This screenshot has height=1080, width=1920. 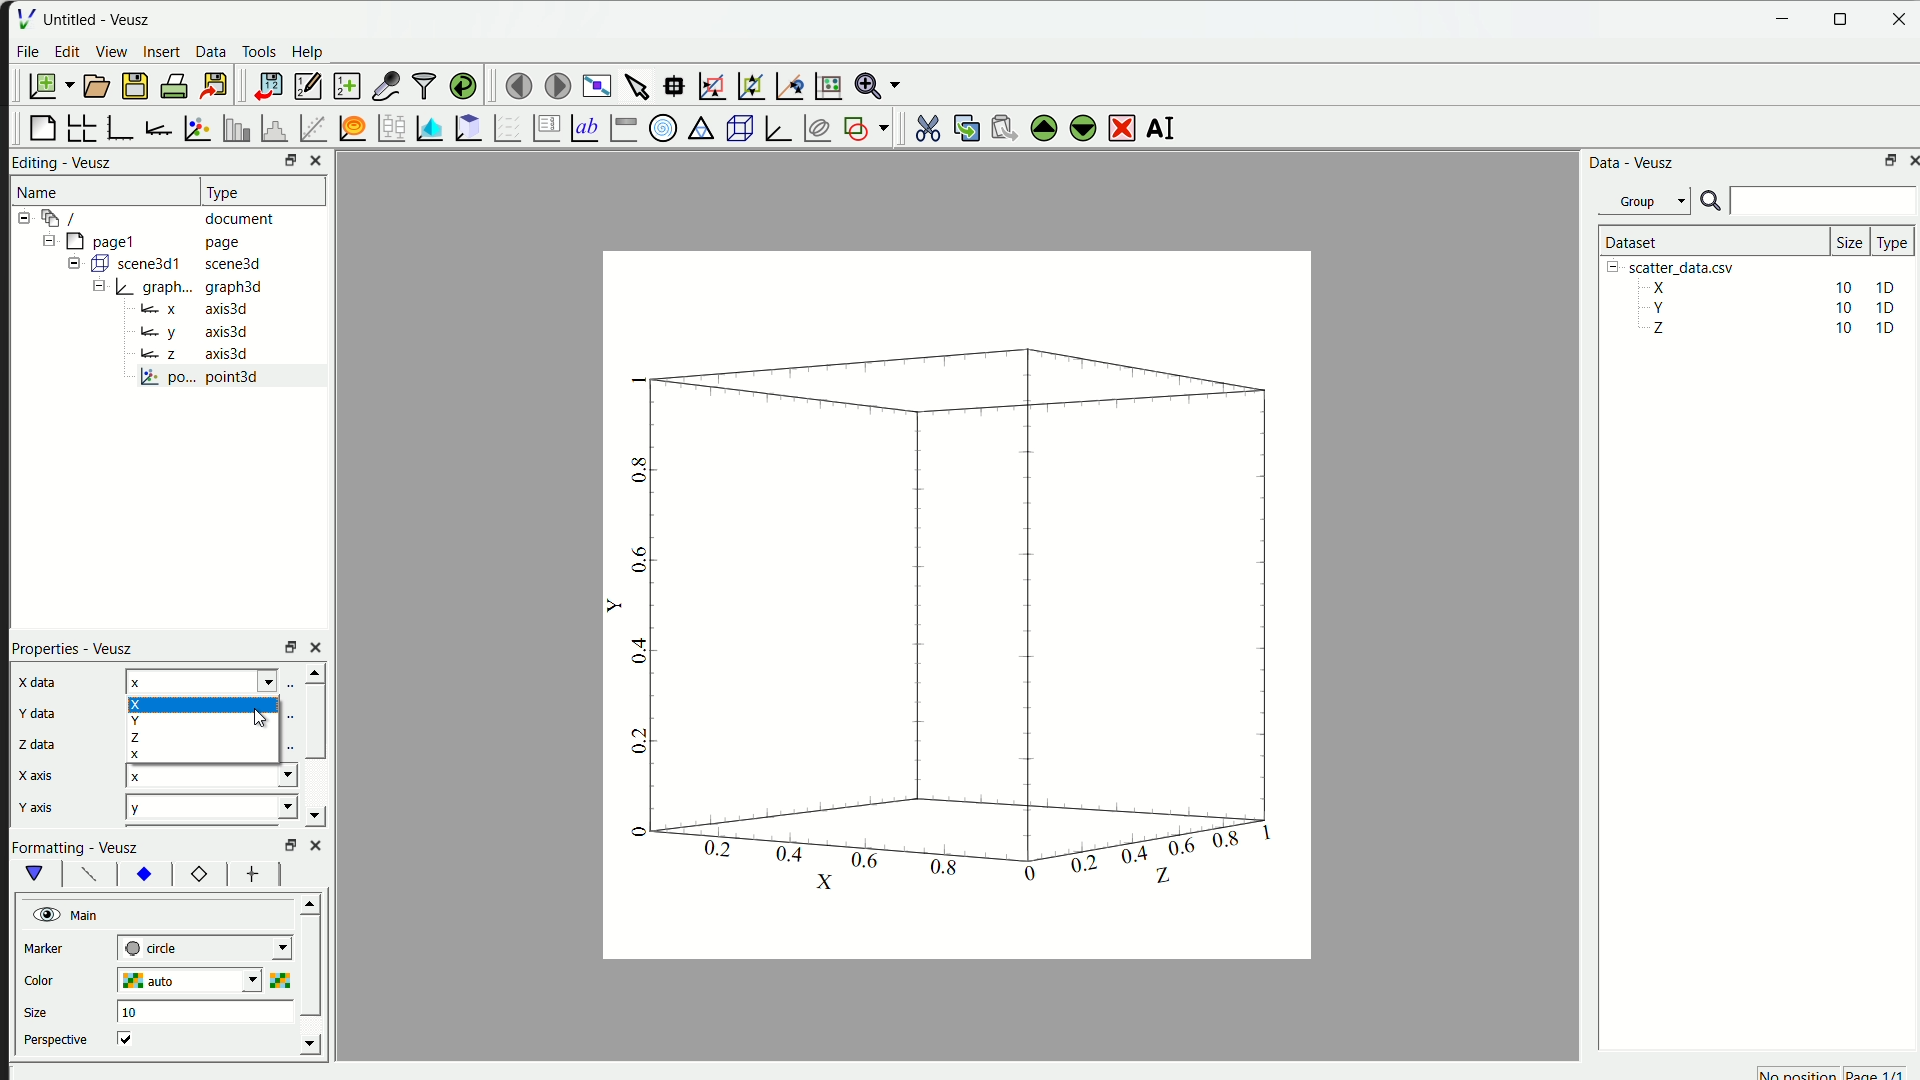 I want to click on | next-tick, so click(x=214, y=950).